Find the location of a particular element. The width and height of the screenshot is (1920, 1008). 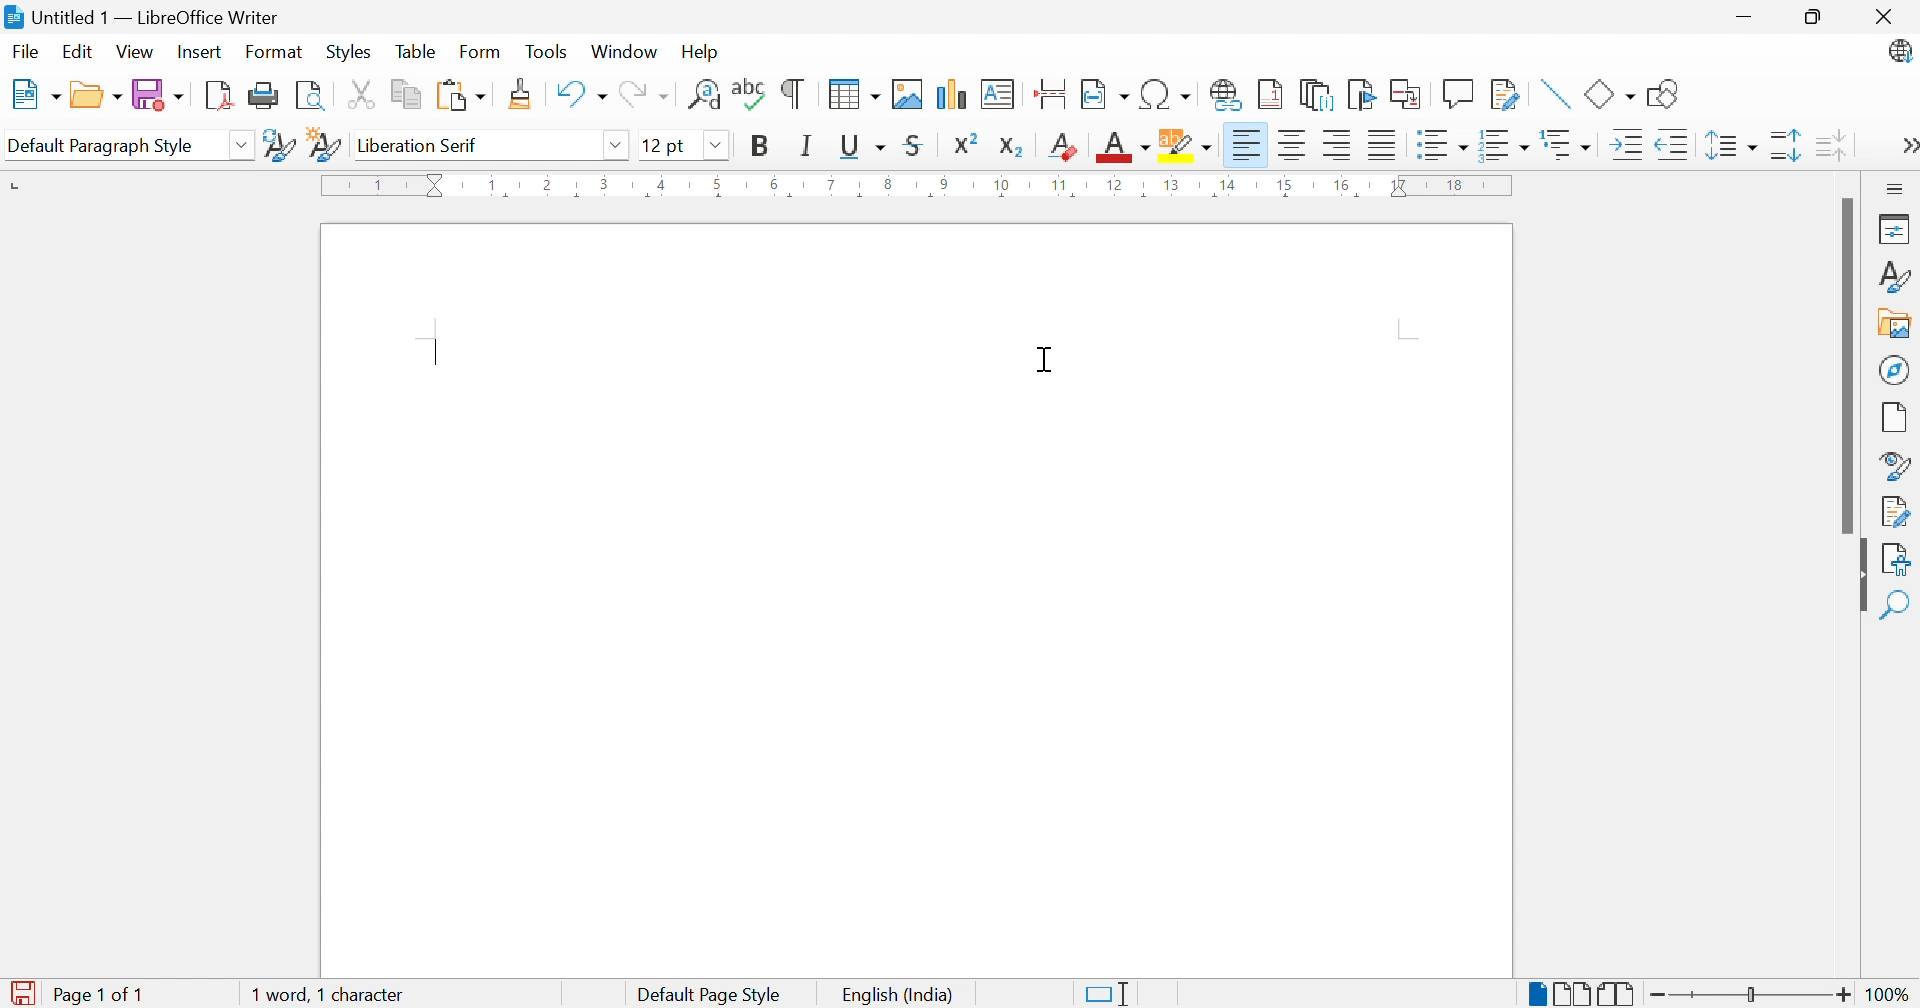

Set Line Spacing is located at coordinates (1731, 147).